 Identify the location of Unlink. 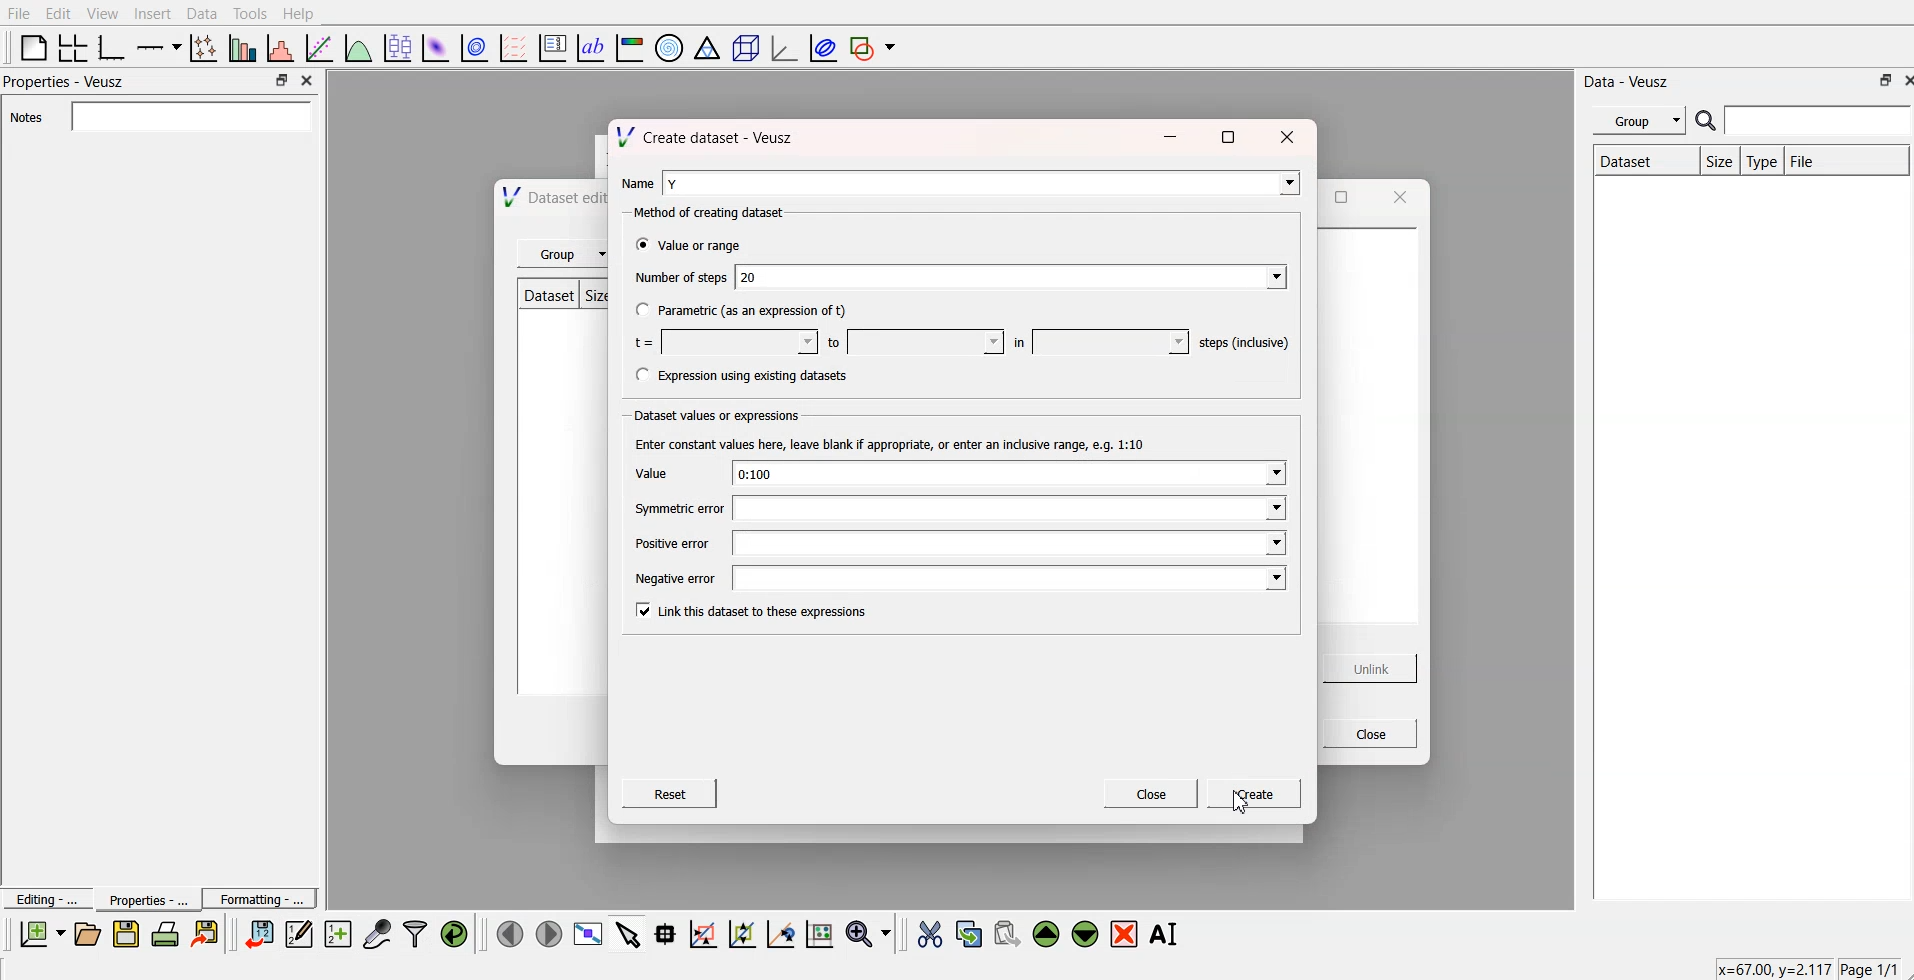
(1367, 669).